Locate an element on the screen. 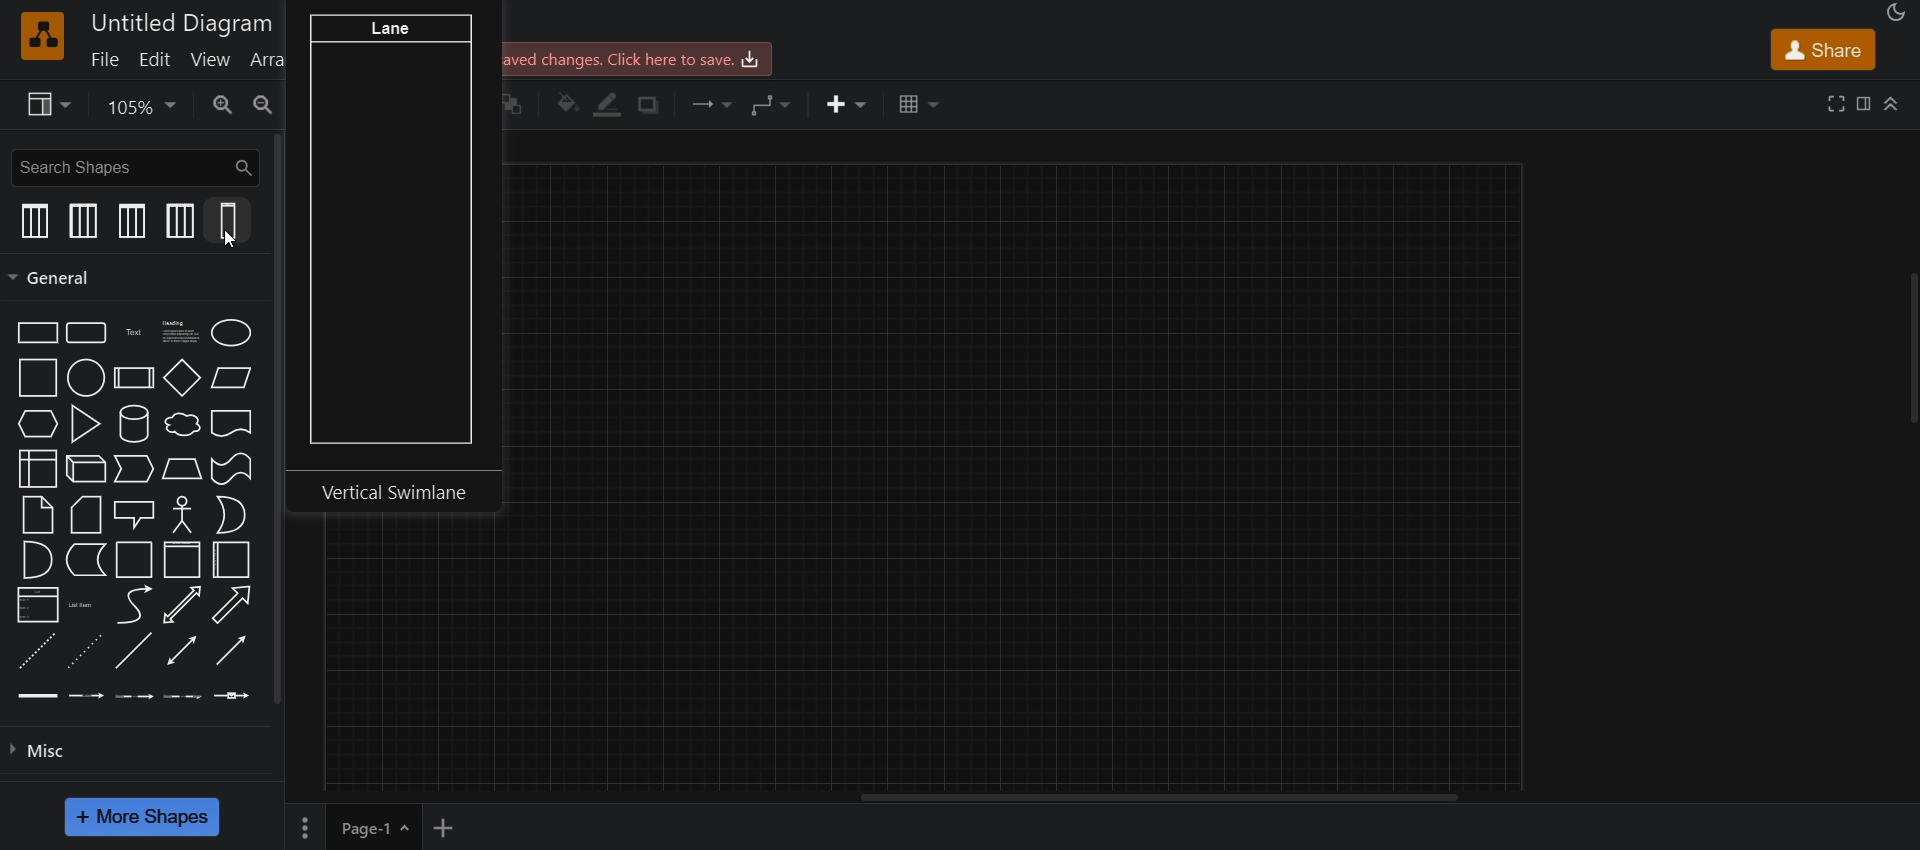 The height and width of the screenshot is (850, 1920). bidirectional connector is located at coordinates (181, 655).